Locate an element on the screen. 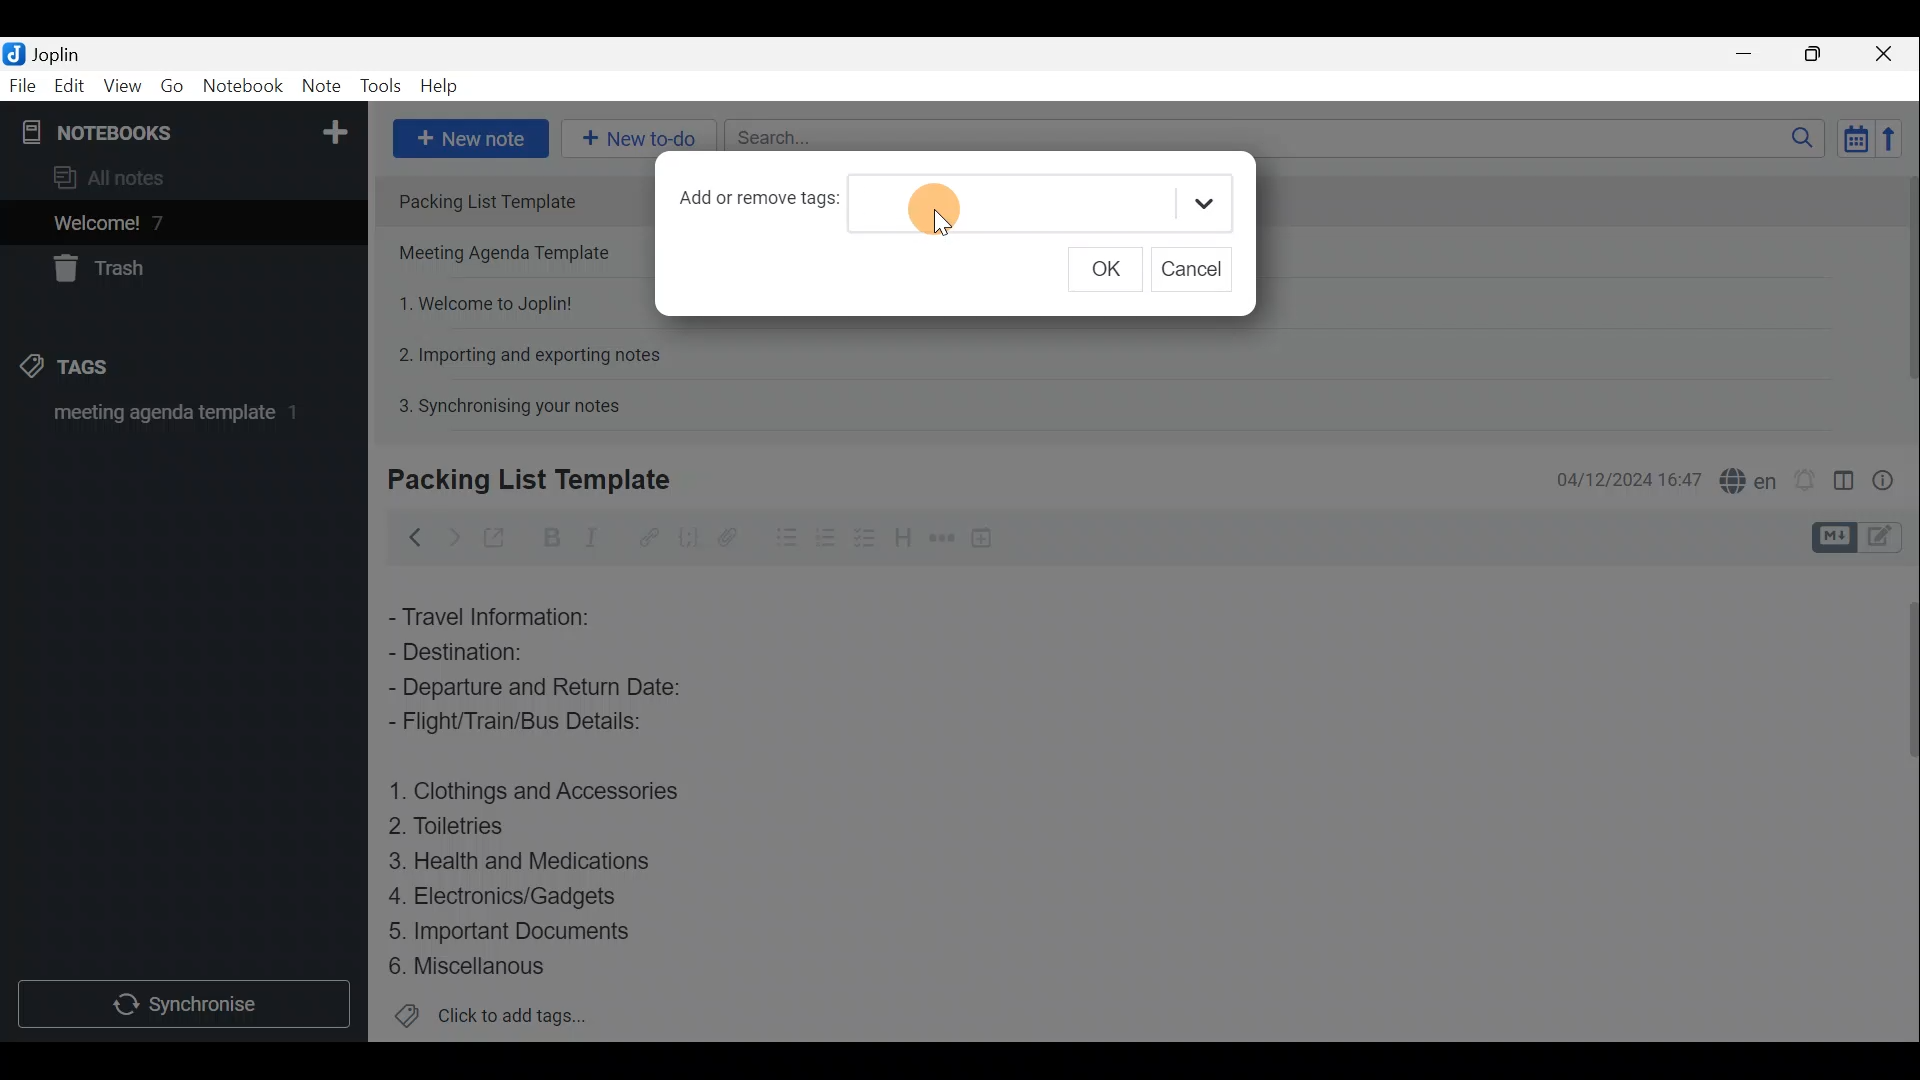 The image size is (1920, 1080). Checkbox is located at coordinates (825, 534).